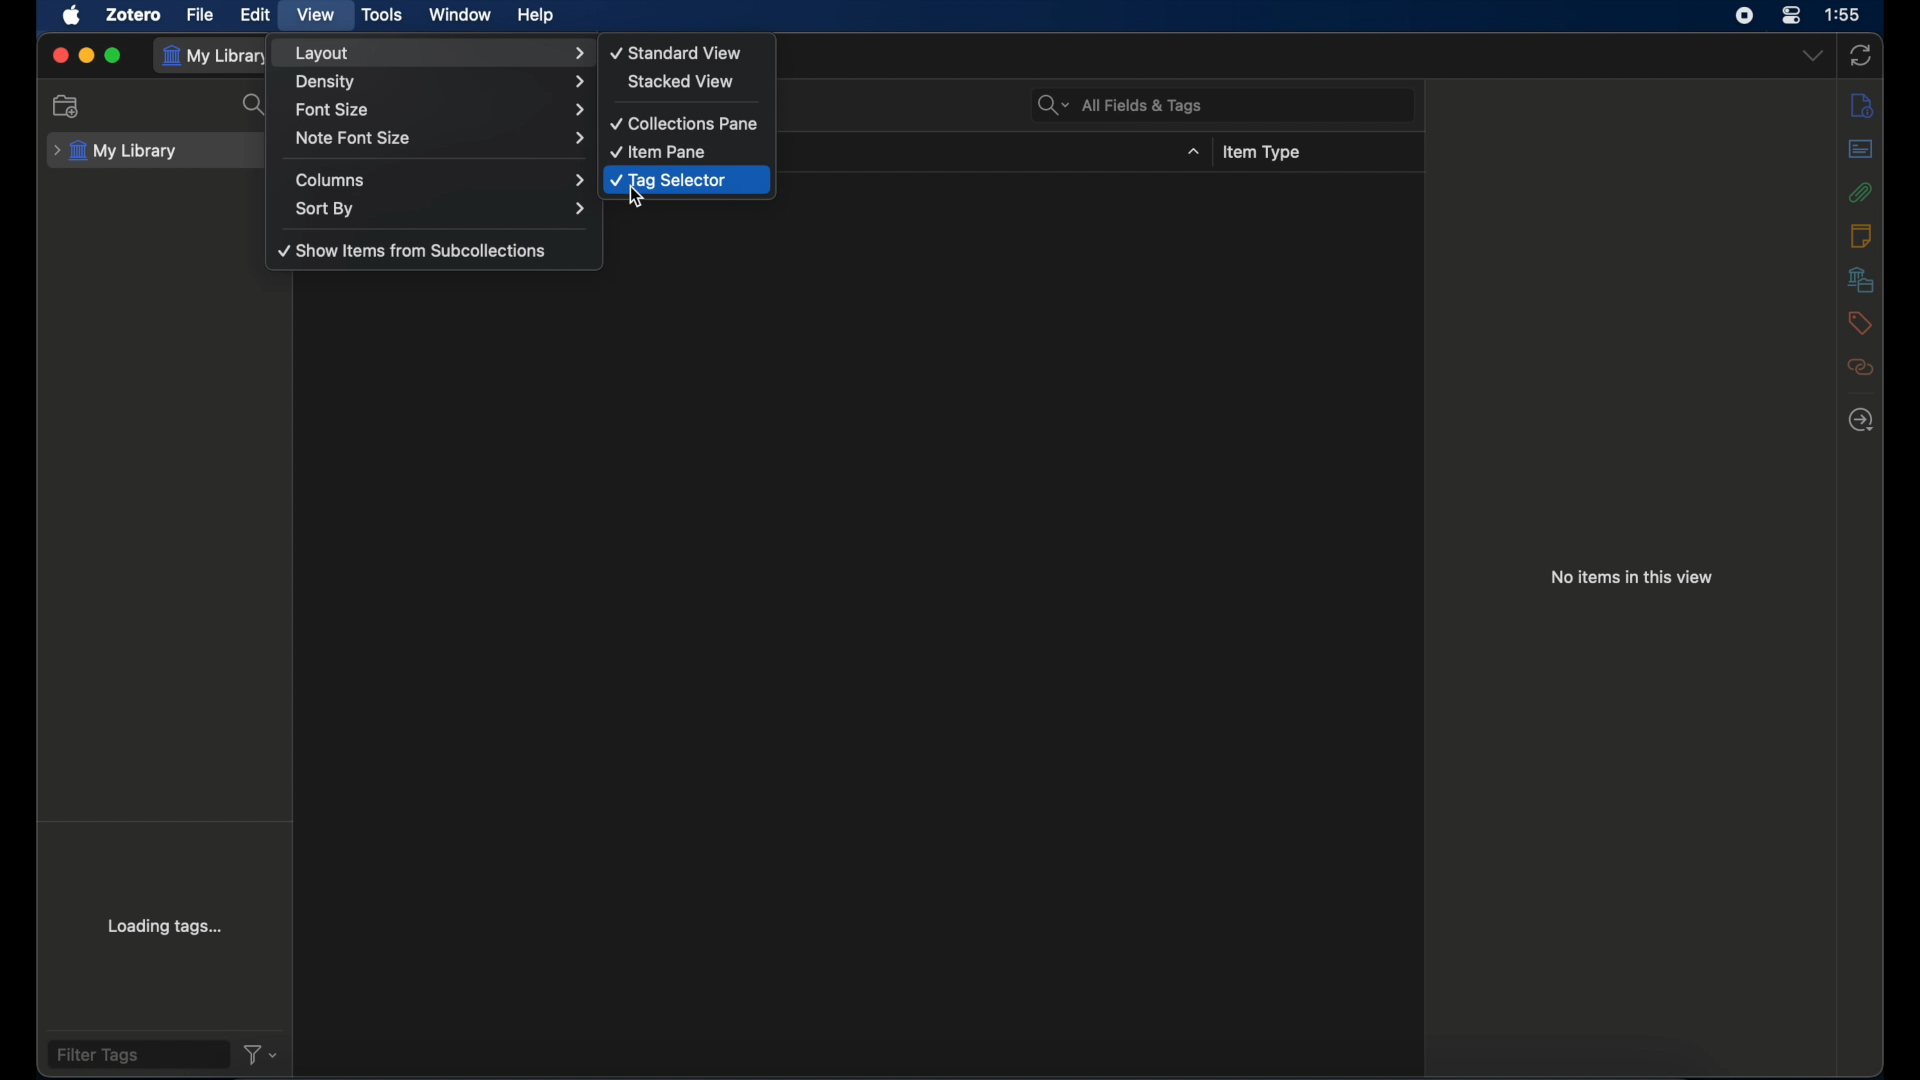  What do you see at coordinates (200, 15) in the screenshot?
I see `file` at bounding box center [200, 15].